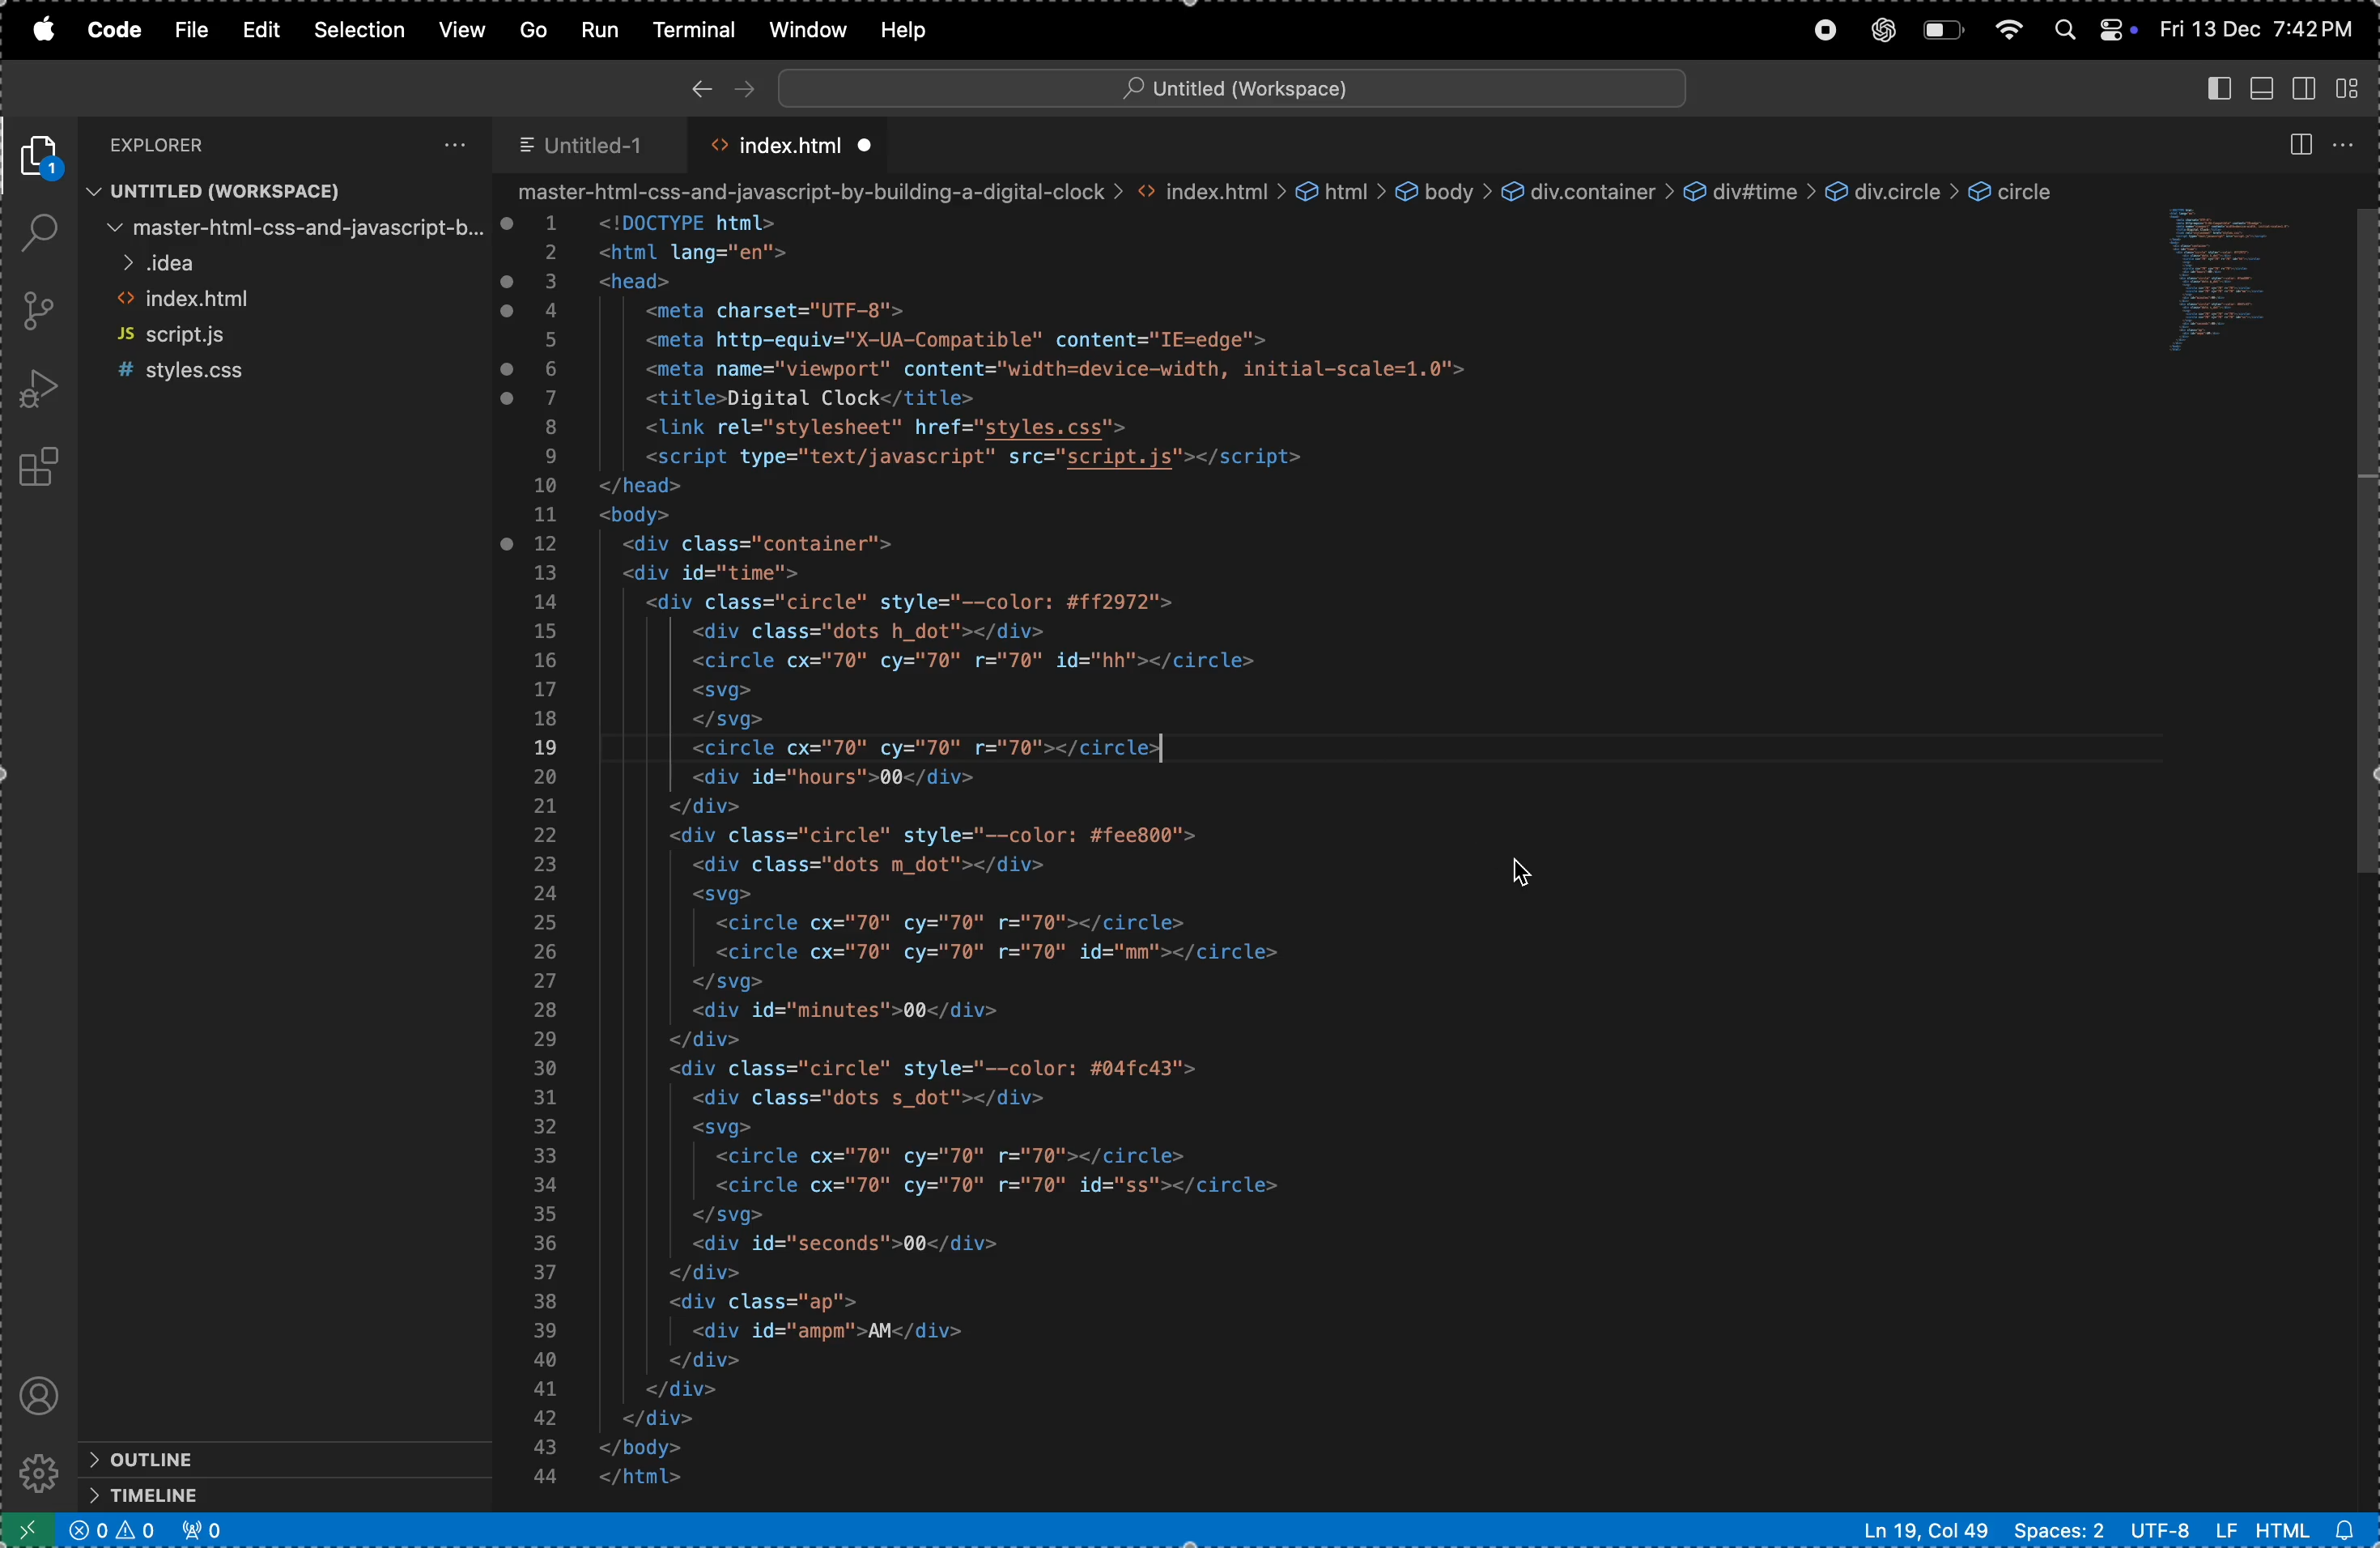  What do you see at coordinates (41, 470) in the screenshot?
I see `extensions` at bounding box center [41, 470].